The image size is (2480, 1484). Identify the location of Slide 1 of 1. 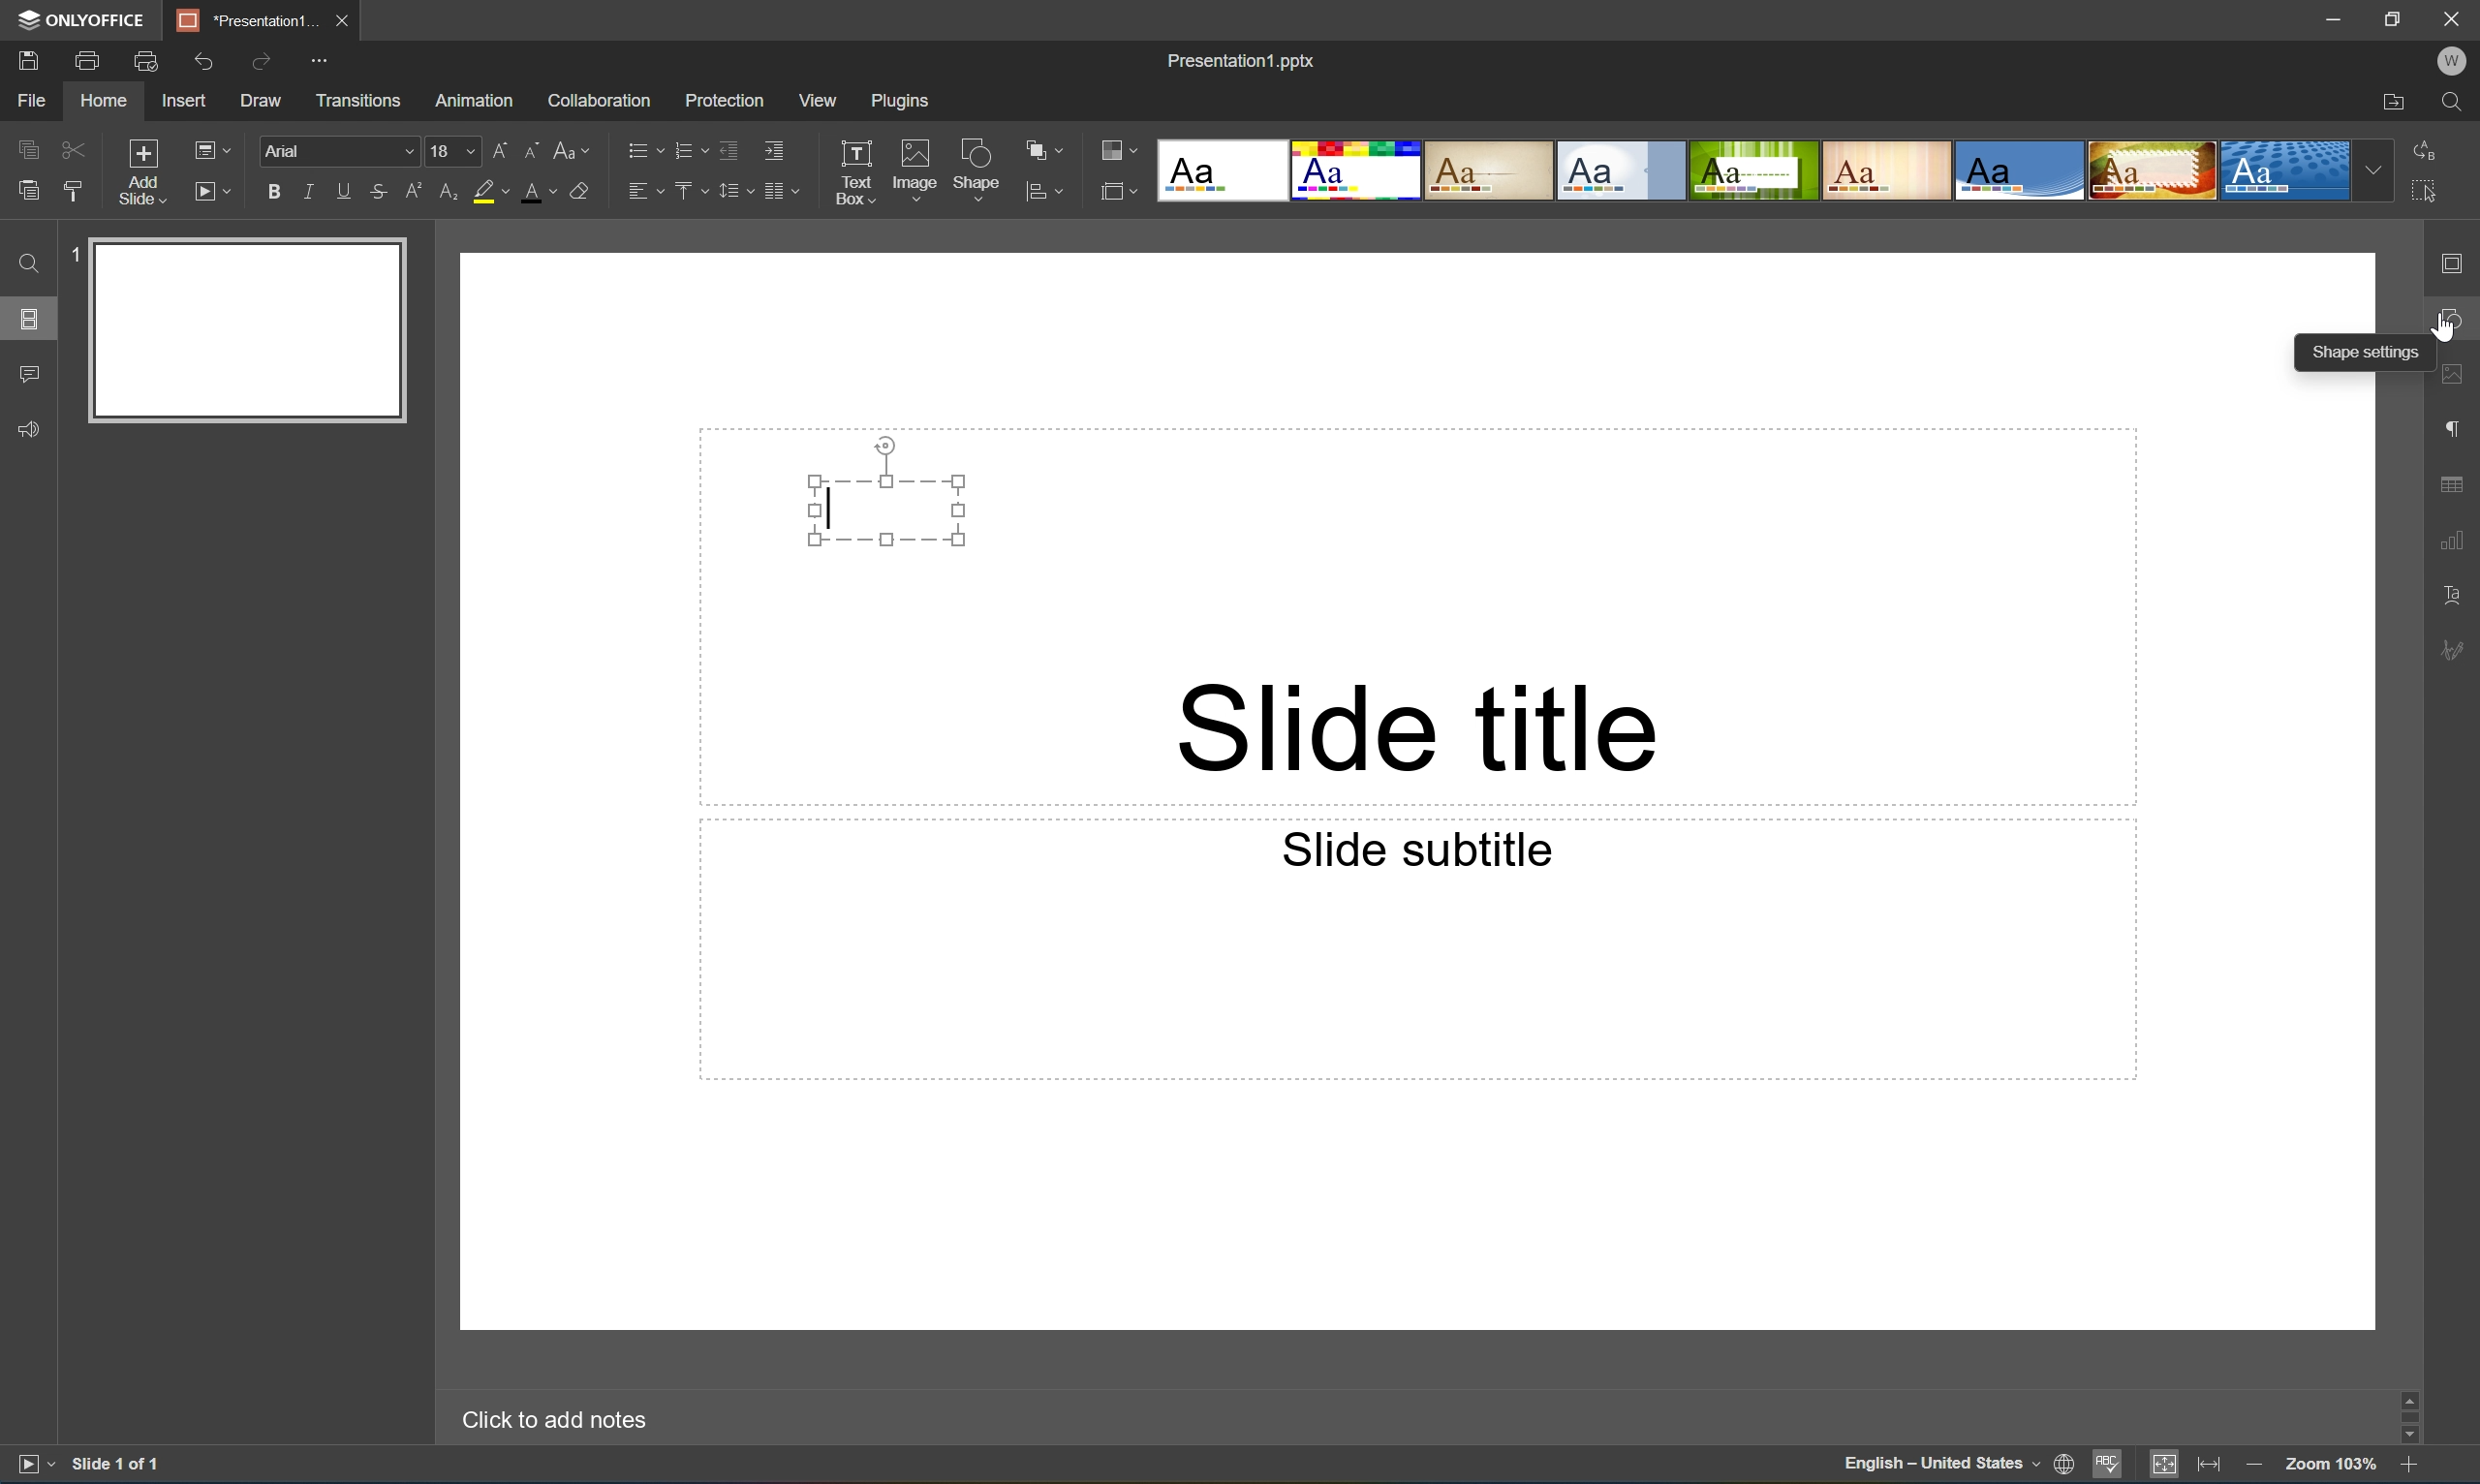
(118, 1463).